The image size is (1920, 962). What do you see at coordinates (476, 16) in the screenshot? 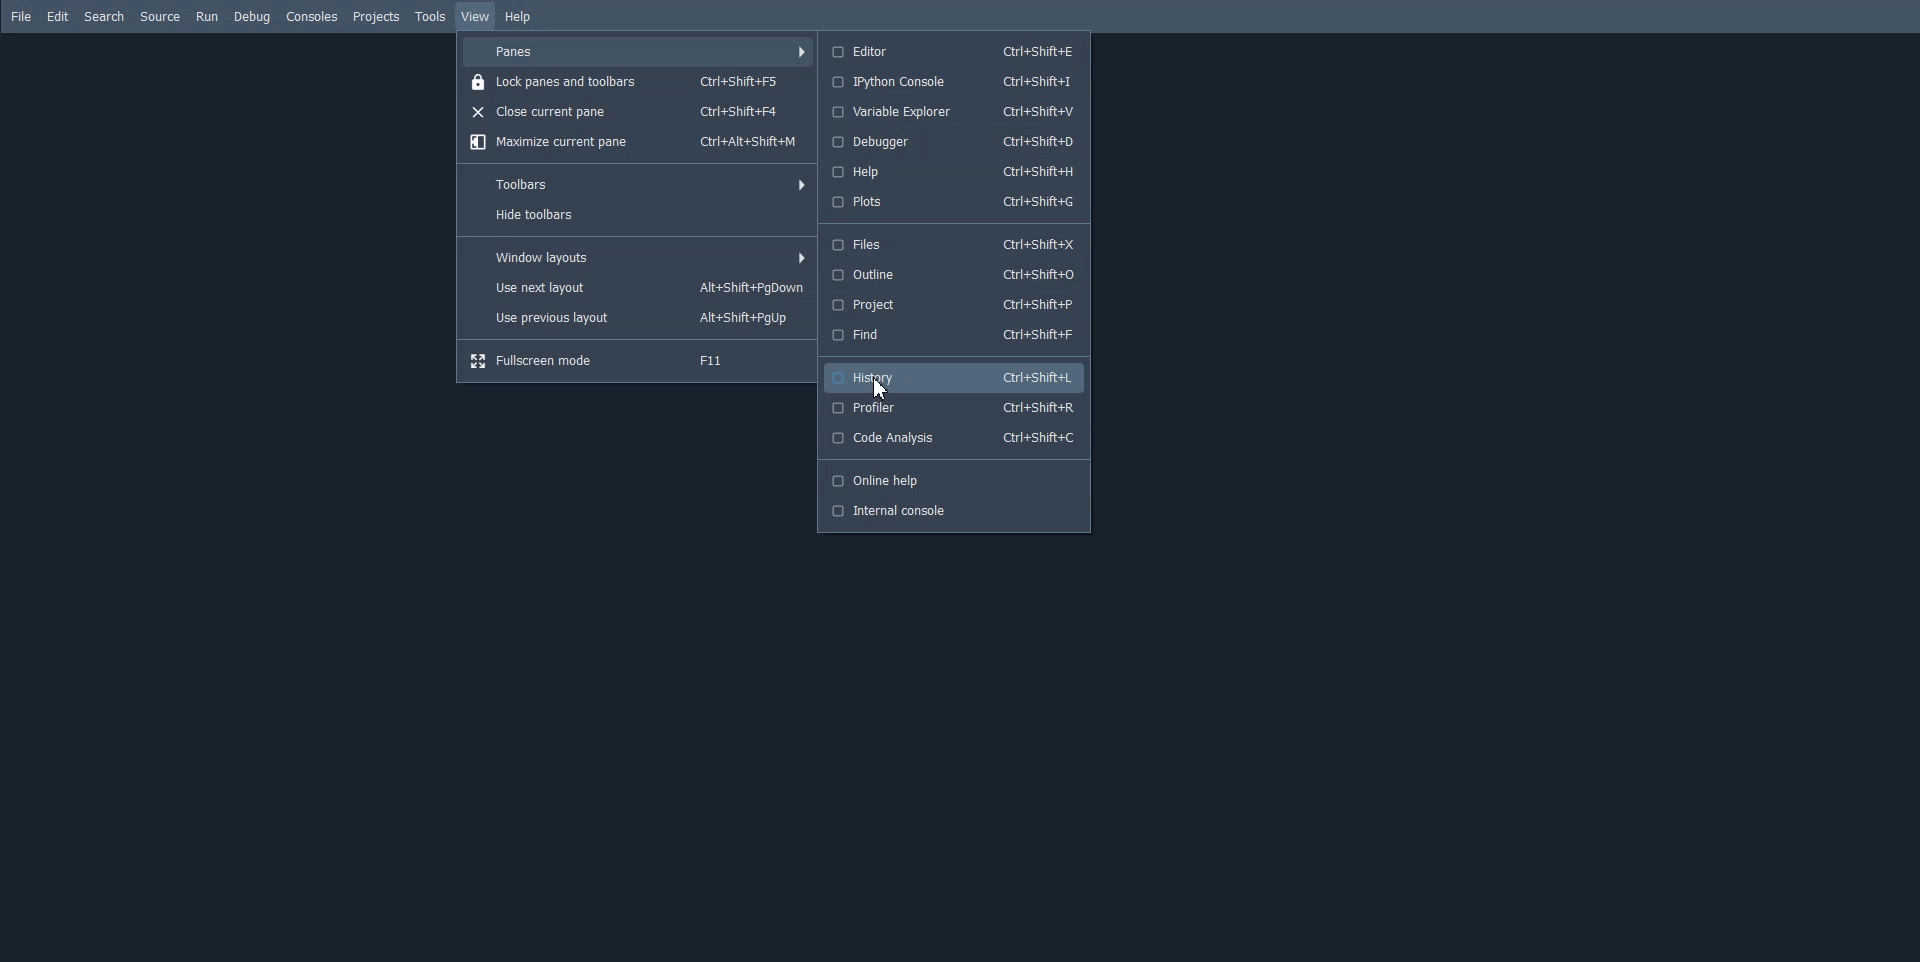
I see `View` at bounding box center [476, 16].